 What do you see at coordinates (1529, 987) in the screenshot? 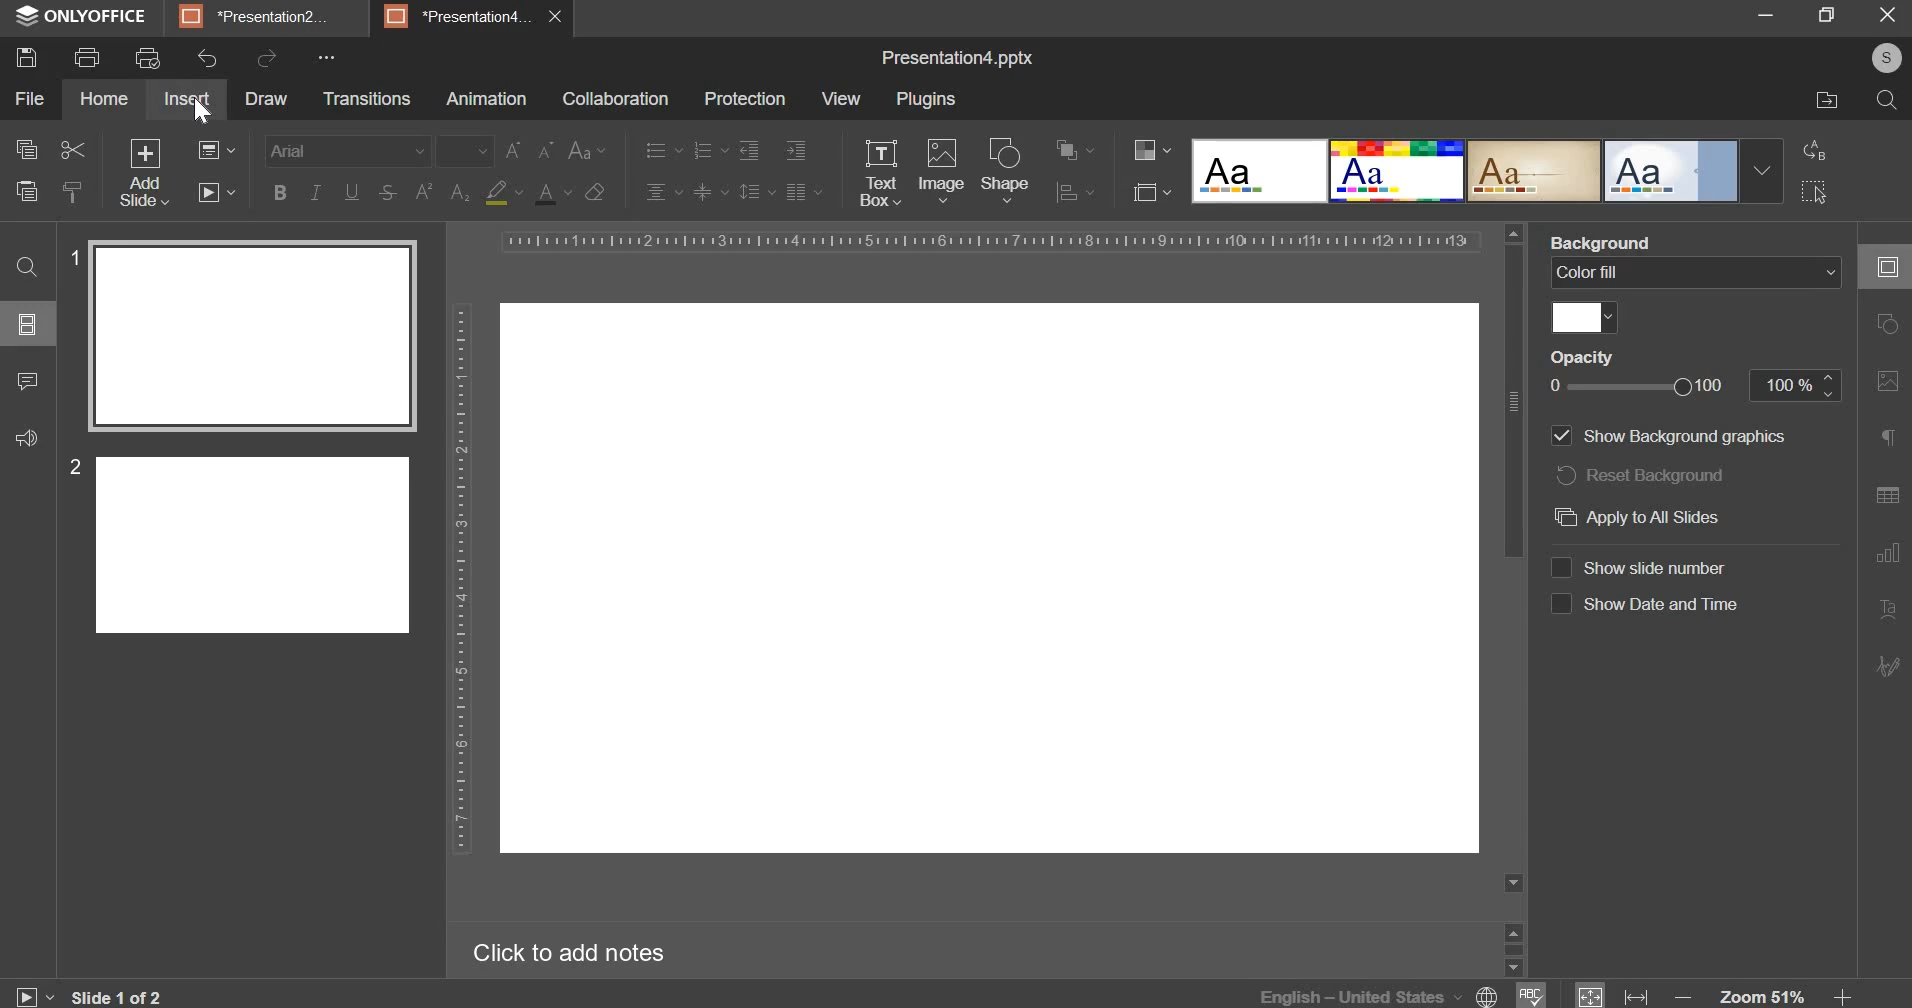
I see `spelling` at bounding box center [1529, 987].